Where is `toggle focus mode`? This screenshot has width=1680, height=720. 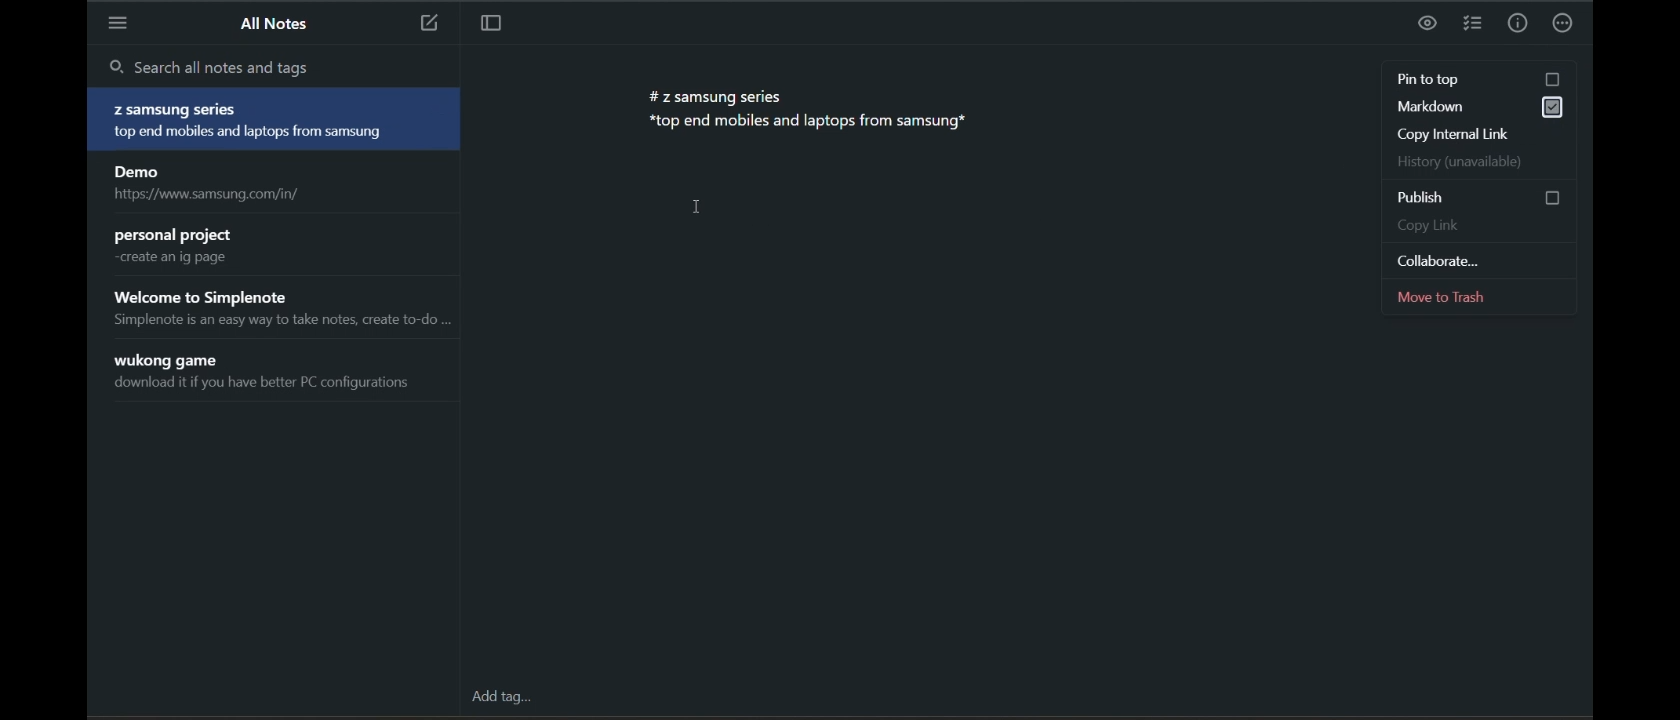
toggle focus mode is located at coordinates (490, 26).